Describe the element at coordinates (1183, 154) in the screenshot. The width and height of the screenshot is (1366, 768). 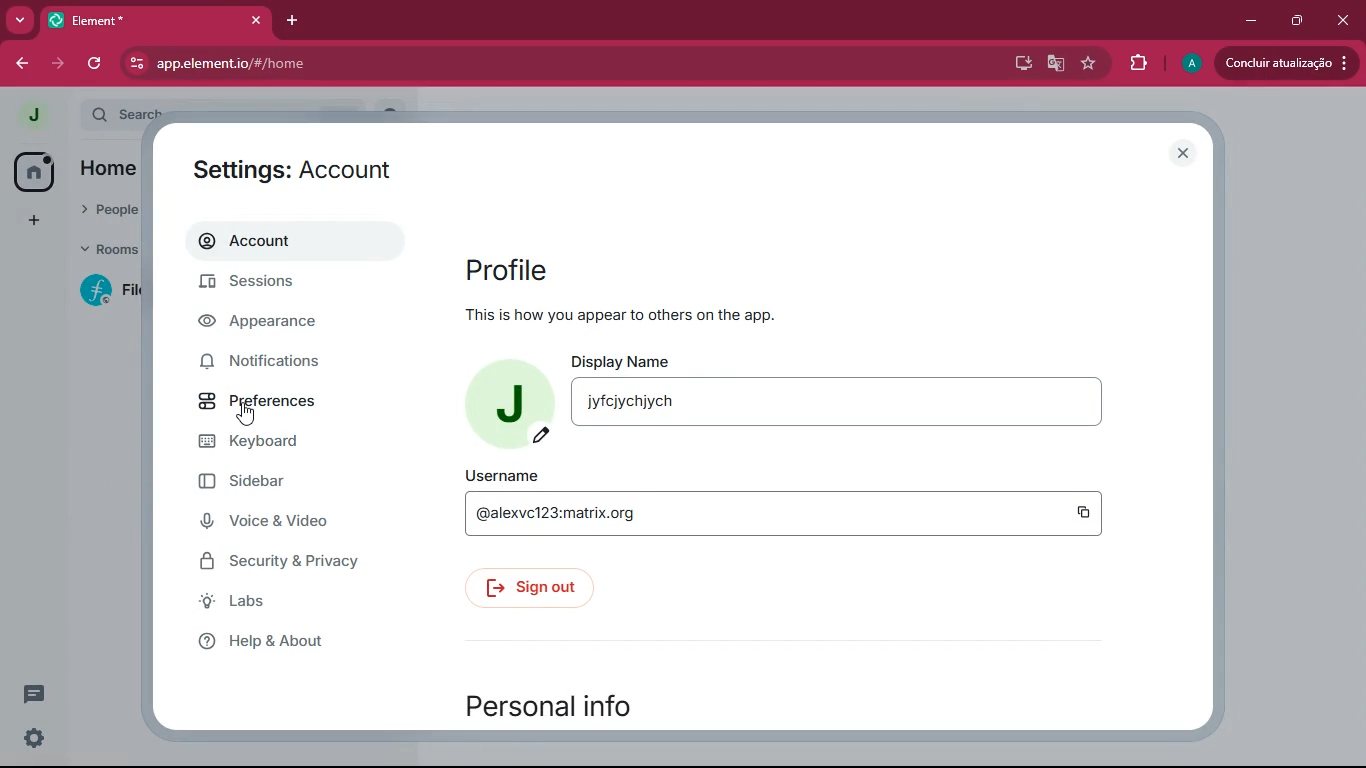
I see `close` at that location.